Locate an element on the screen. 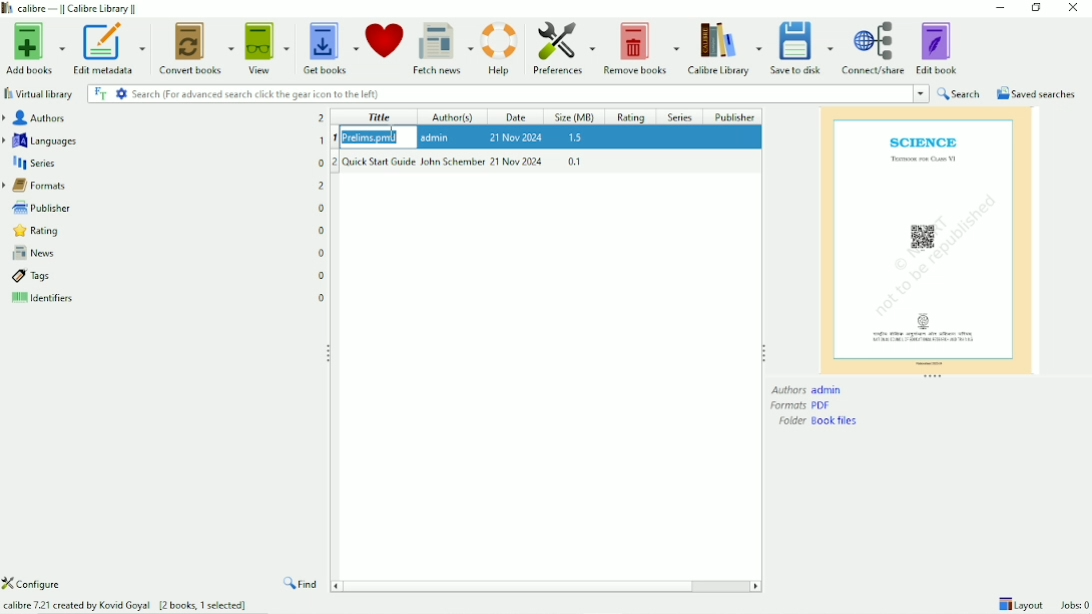 This screenshot has height=614, width=1092. John Schember is located at coordinates (453, 161).